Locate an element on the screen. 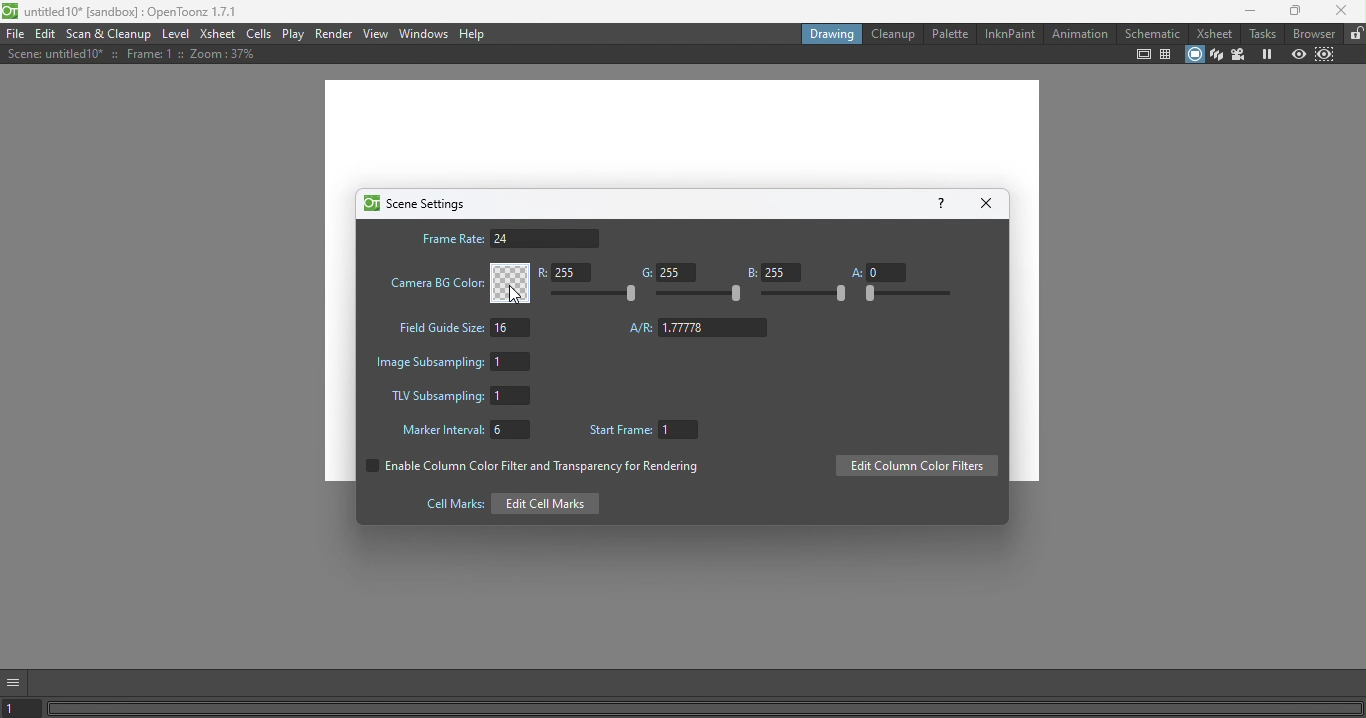 This screenshot has width=1366, height=718. Horizontal scroll bar is located at coordinates (705, 708).